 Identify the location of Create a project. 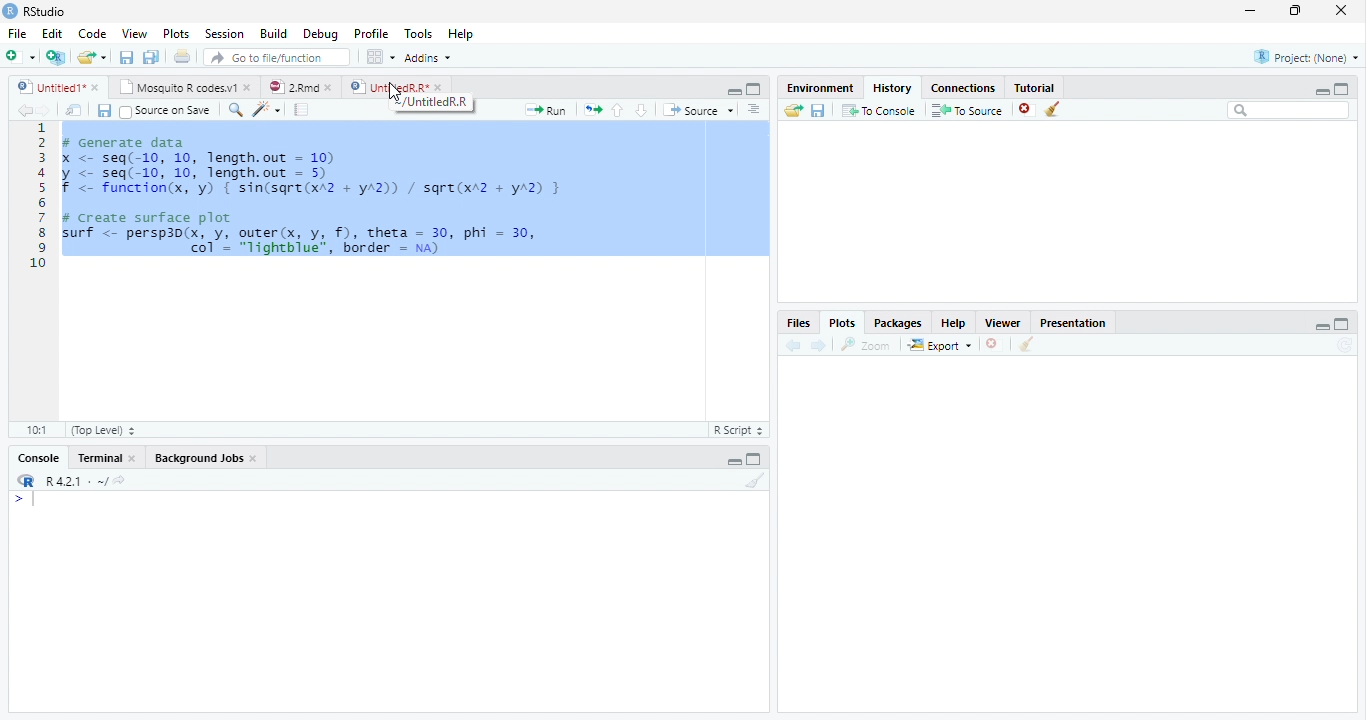
(54, 57).